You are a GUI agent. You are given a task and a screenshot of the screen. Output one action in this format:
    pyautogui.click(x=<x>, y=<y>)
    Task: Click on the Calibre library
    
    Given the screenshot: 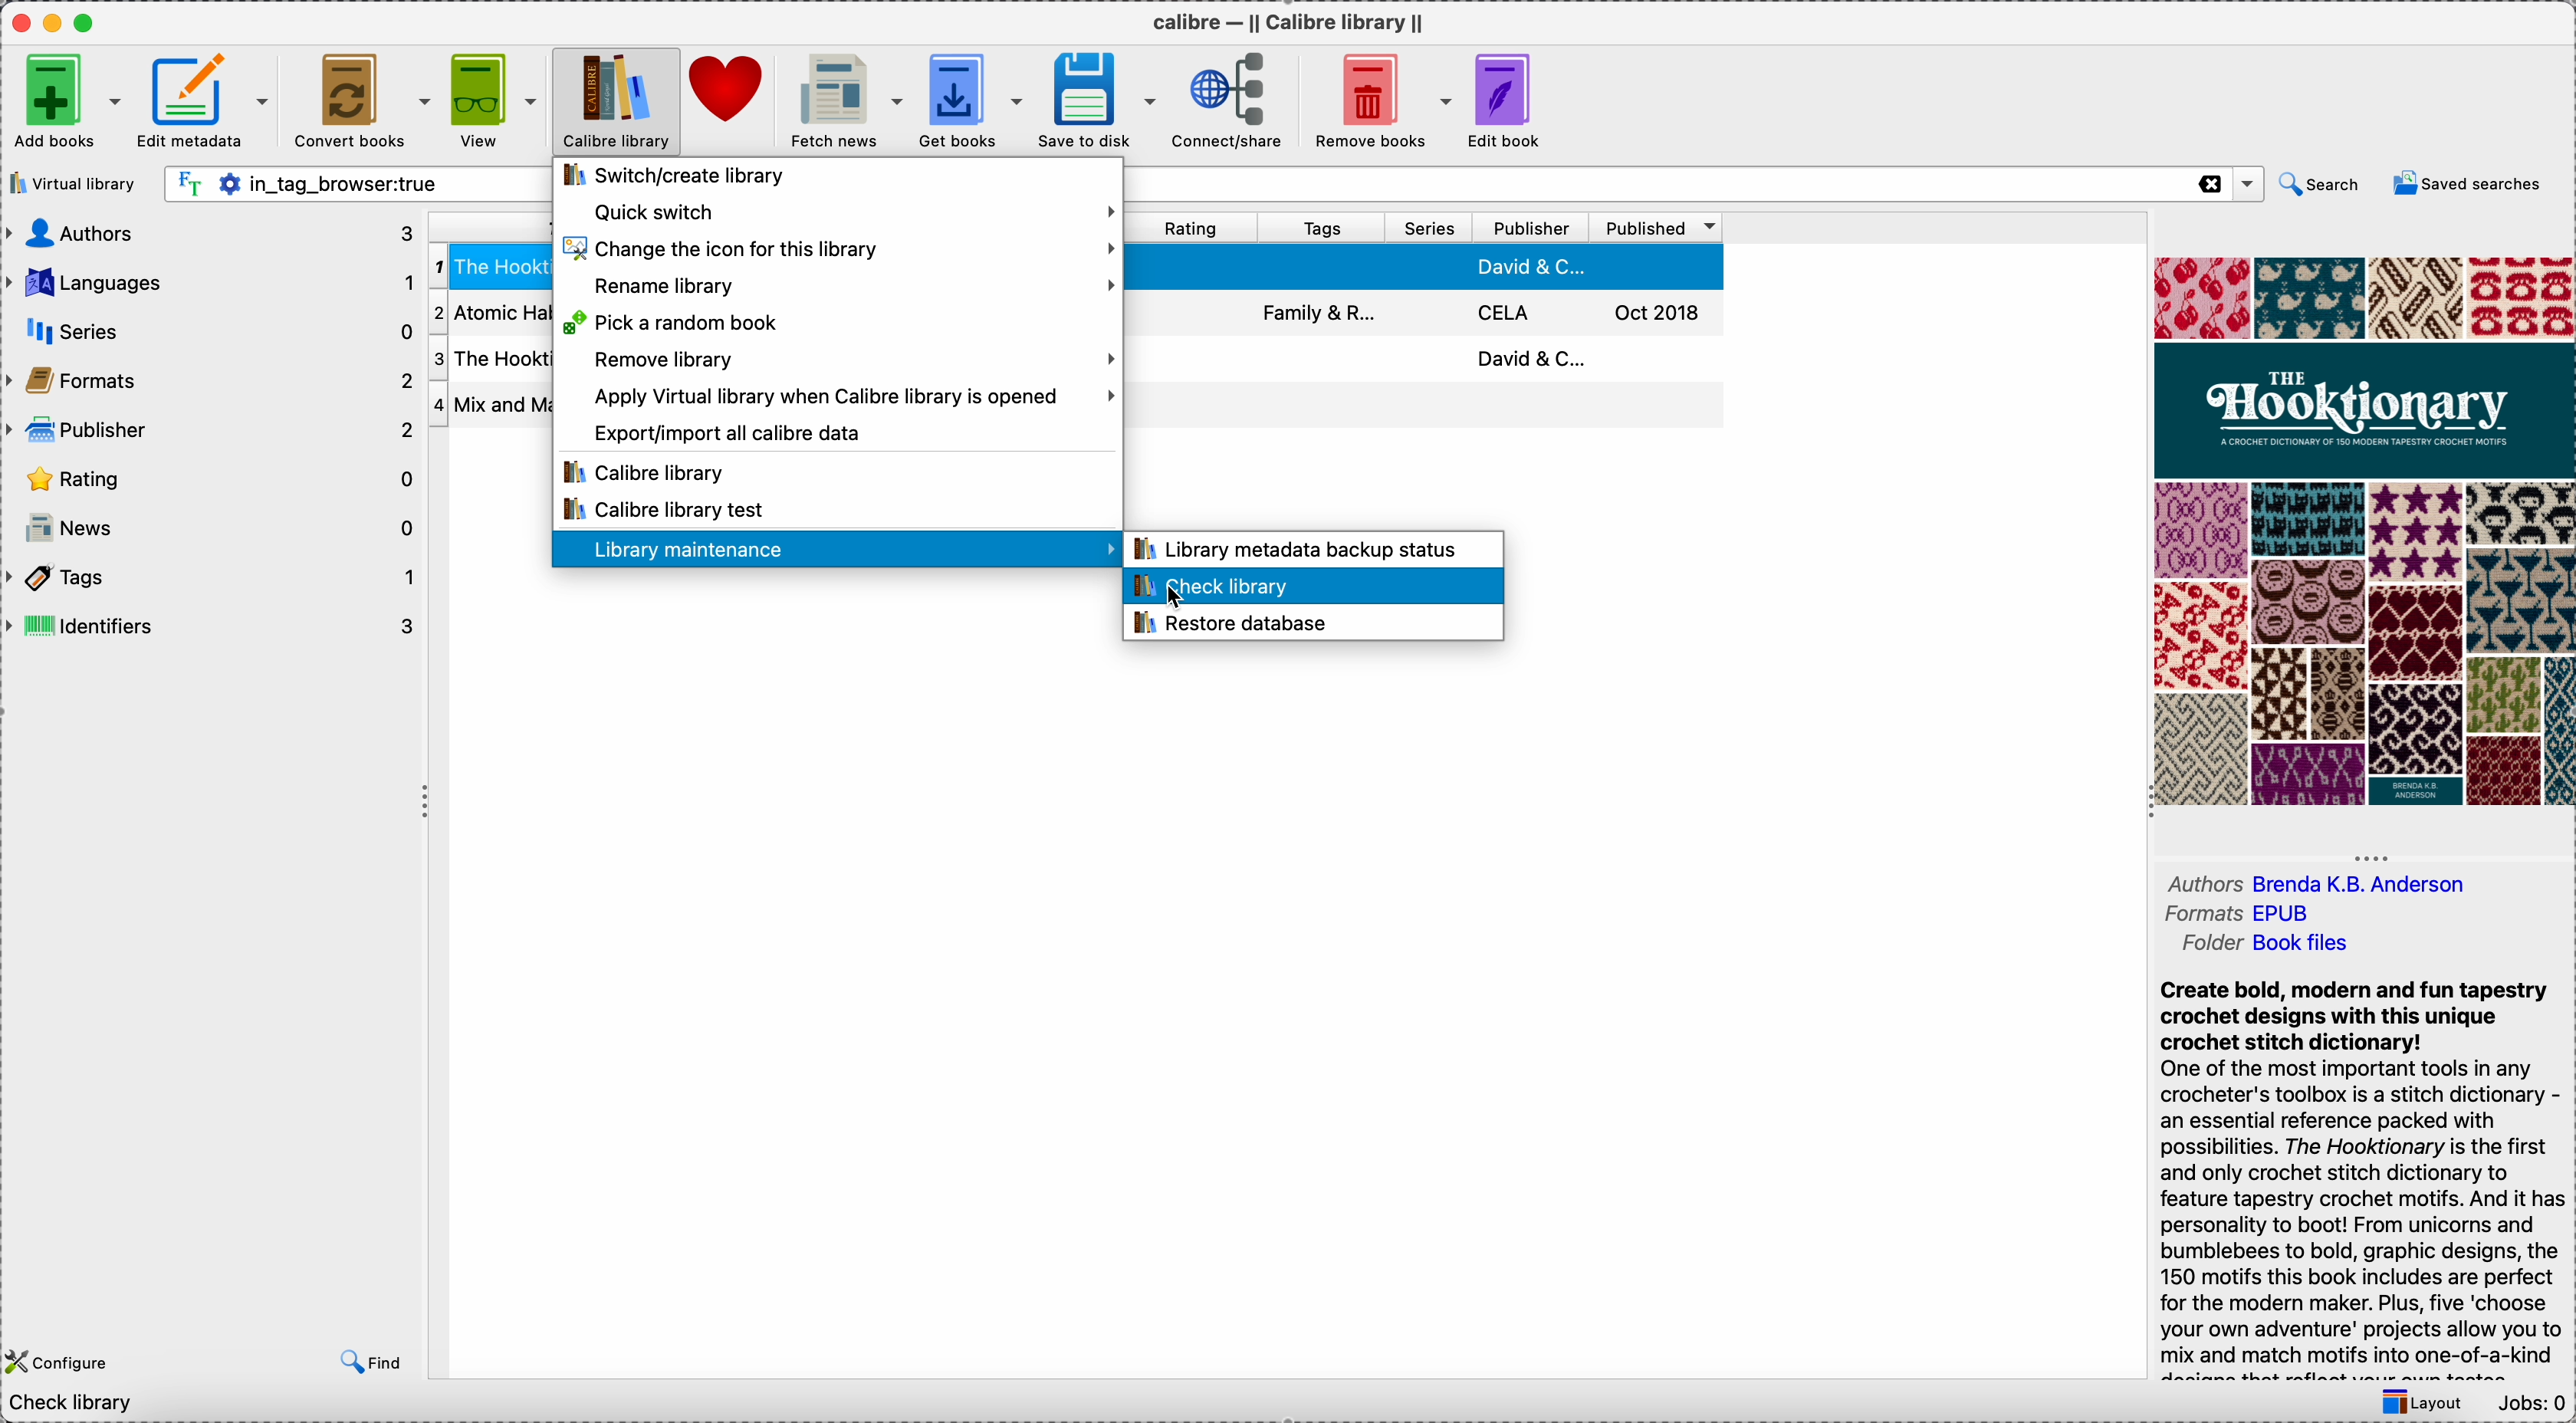 What is the action you would take?
    pyautogui.click(x=649, y=469)
    